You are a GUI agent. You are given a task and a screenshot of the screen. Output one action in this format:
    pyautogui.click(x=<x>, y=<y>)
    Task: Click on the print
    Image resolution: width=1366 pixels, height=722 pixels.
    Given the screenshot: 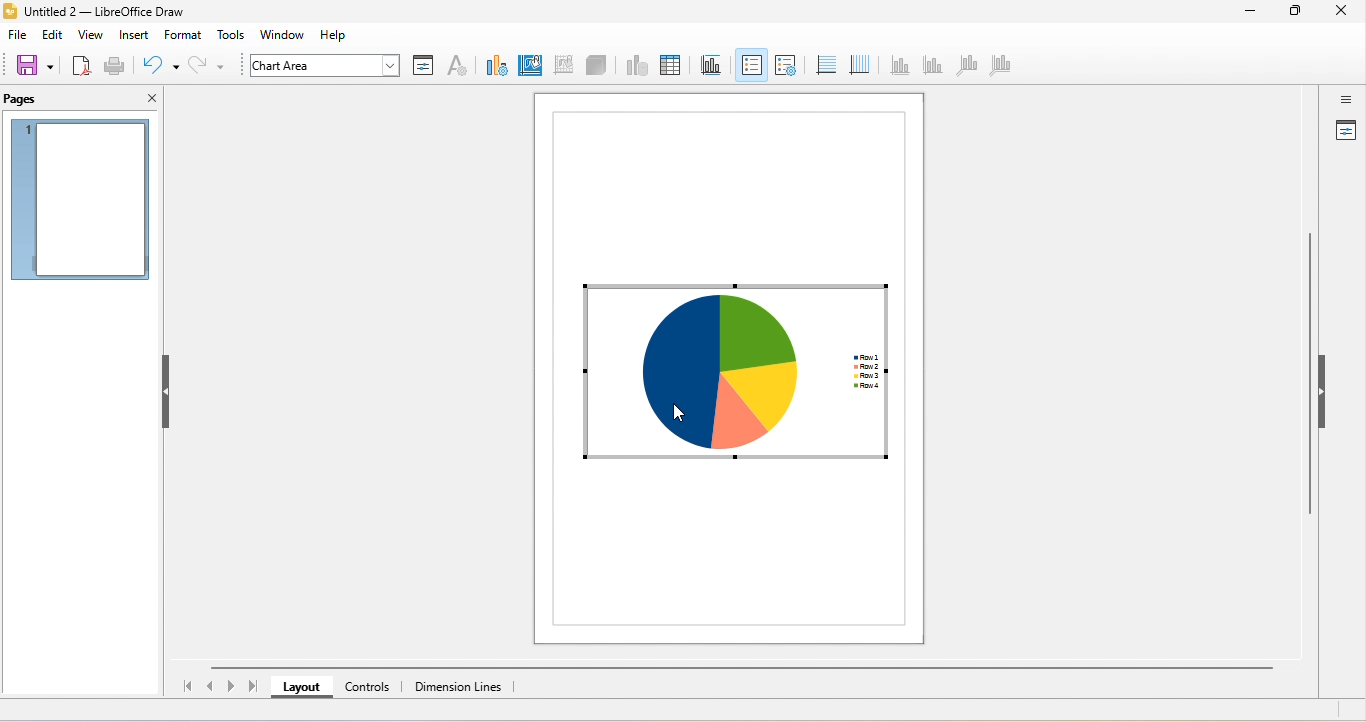 What is the action you would take?
    pyautogui.click(x=115, y=68)
    